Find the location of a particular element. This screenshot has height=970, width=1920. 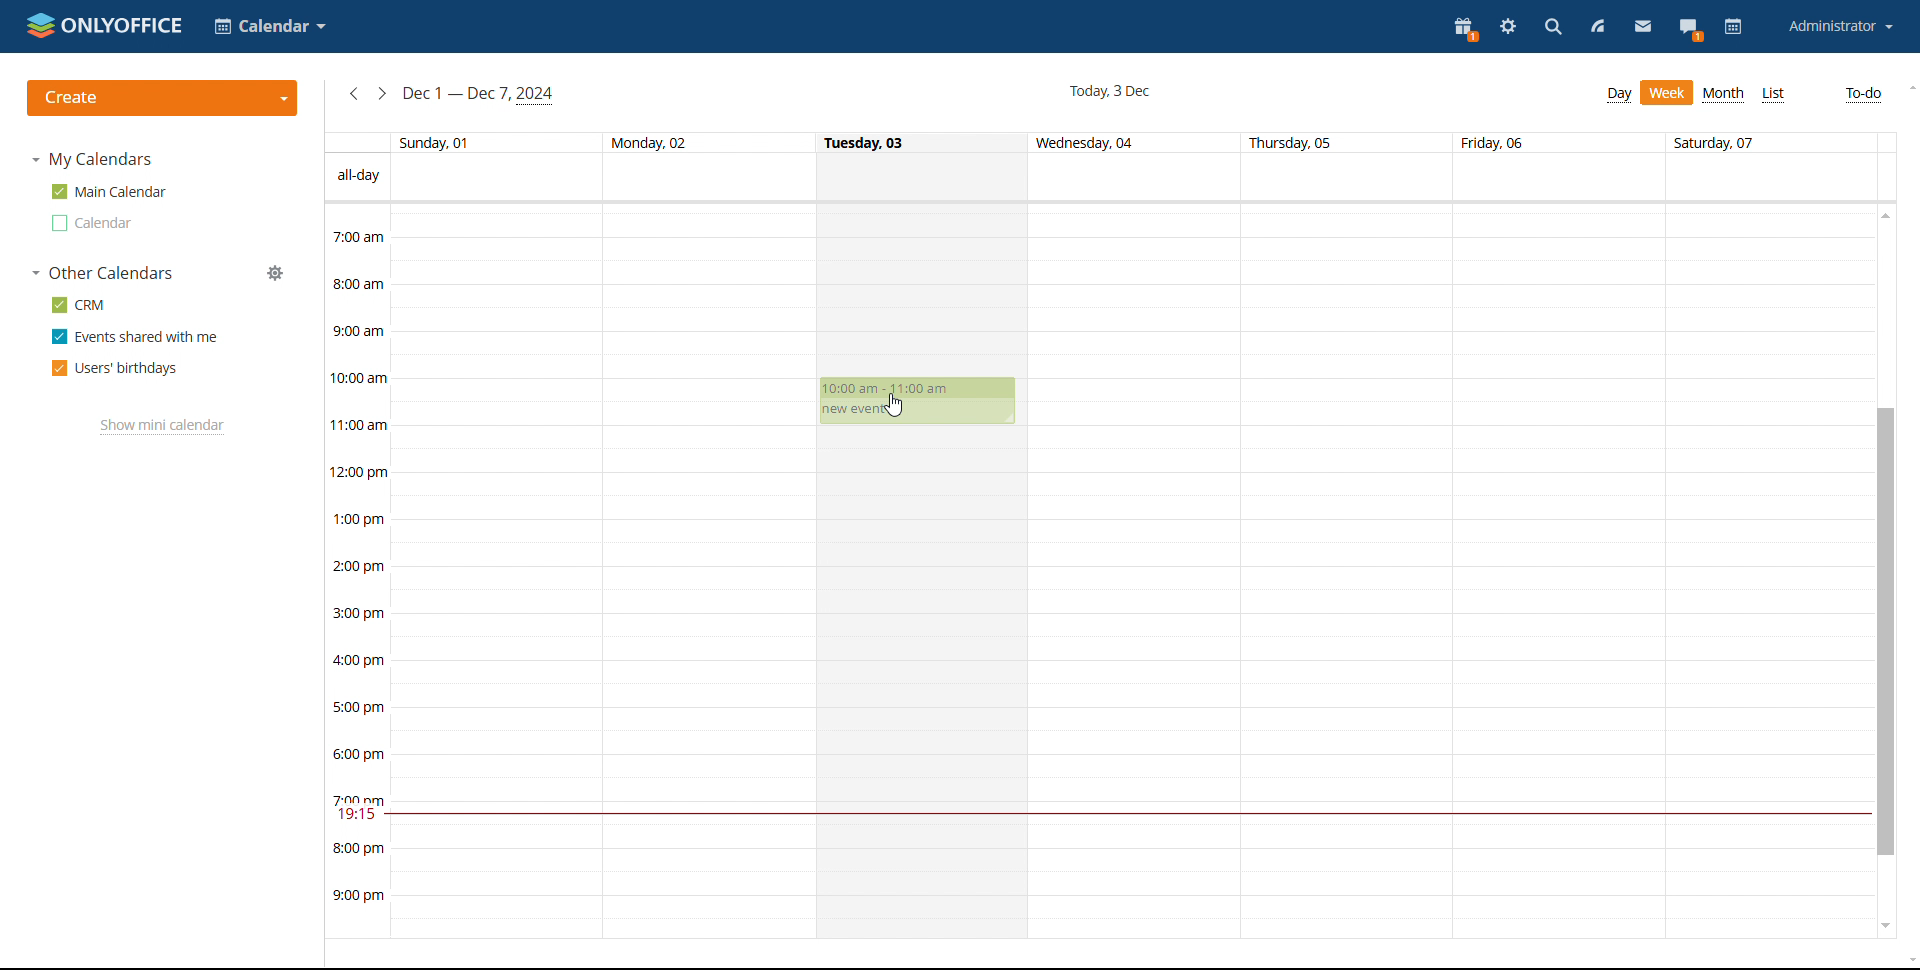

mail is located at coordinates (1642, 29).